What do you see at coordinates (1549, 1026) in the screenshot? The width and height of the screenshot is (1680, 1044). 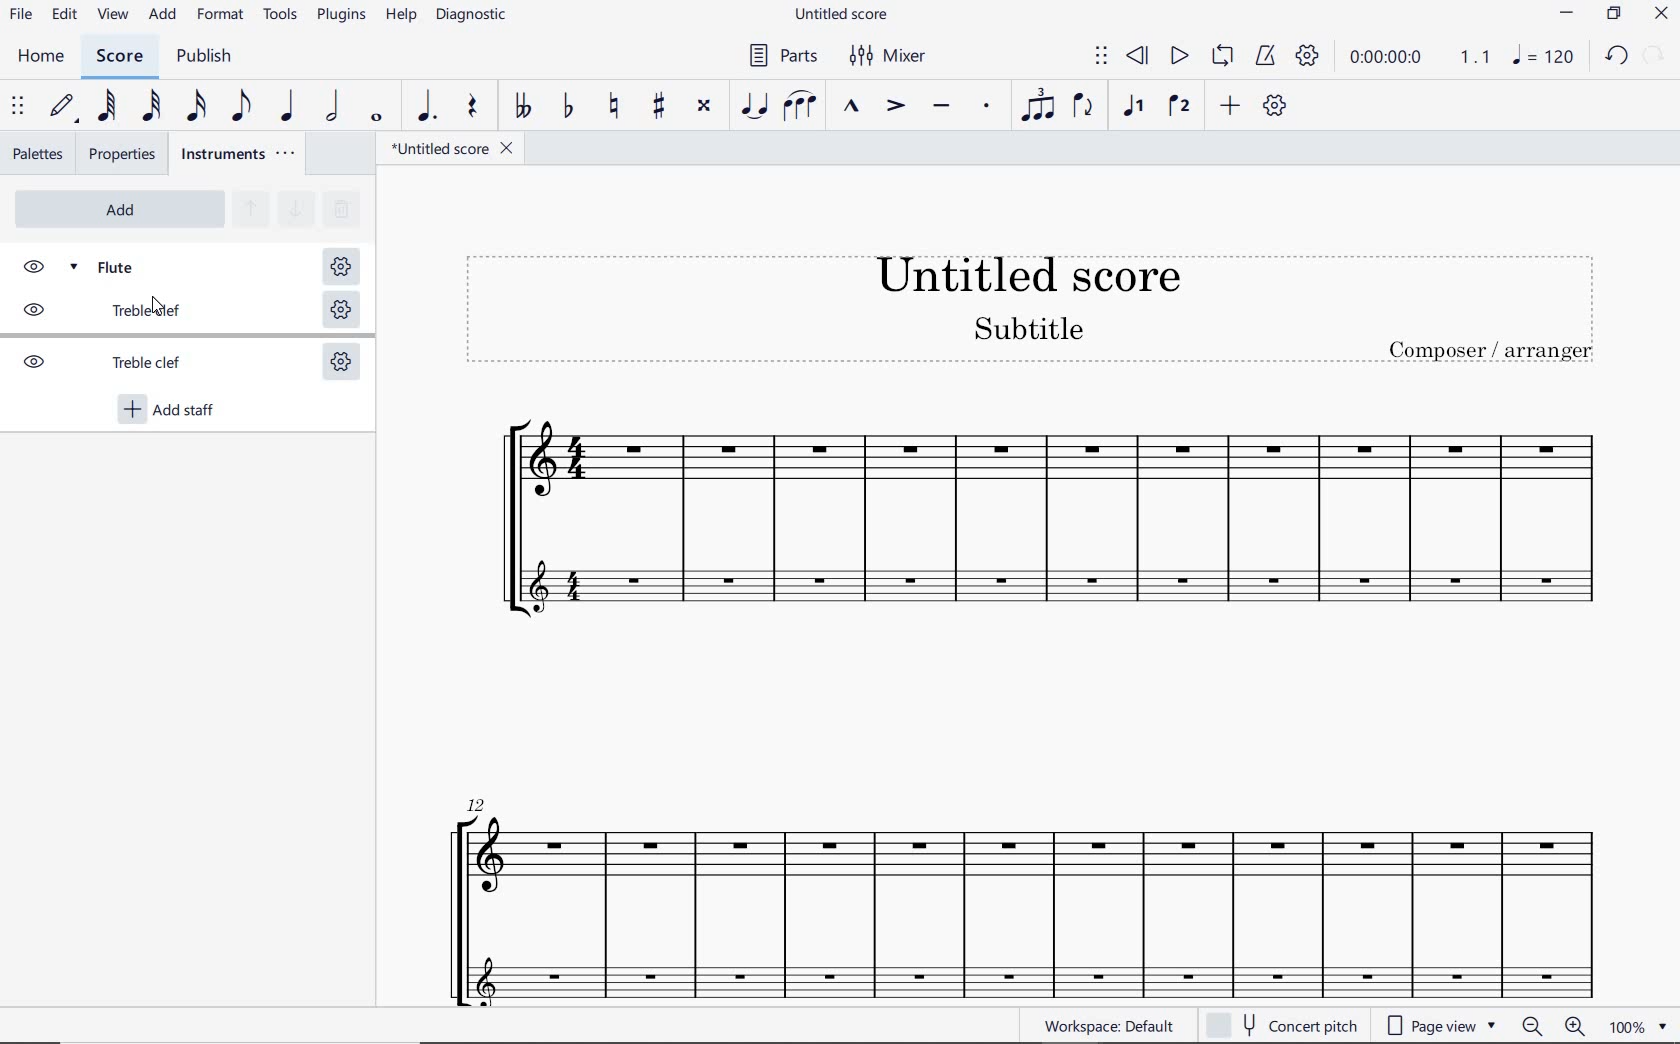 I see `zoom in or zoom out` at bounding box center [1549, 1026].